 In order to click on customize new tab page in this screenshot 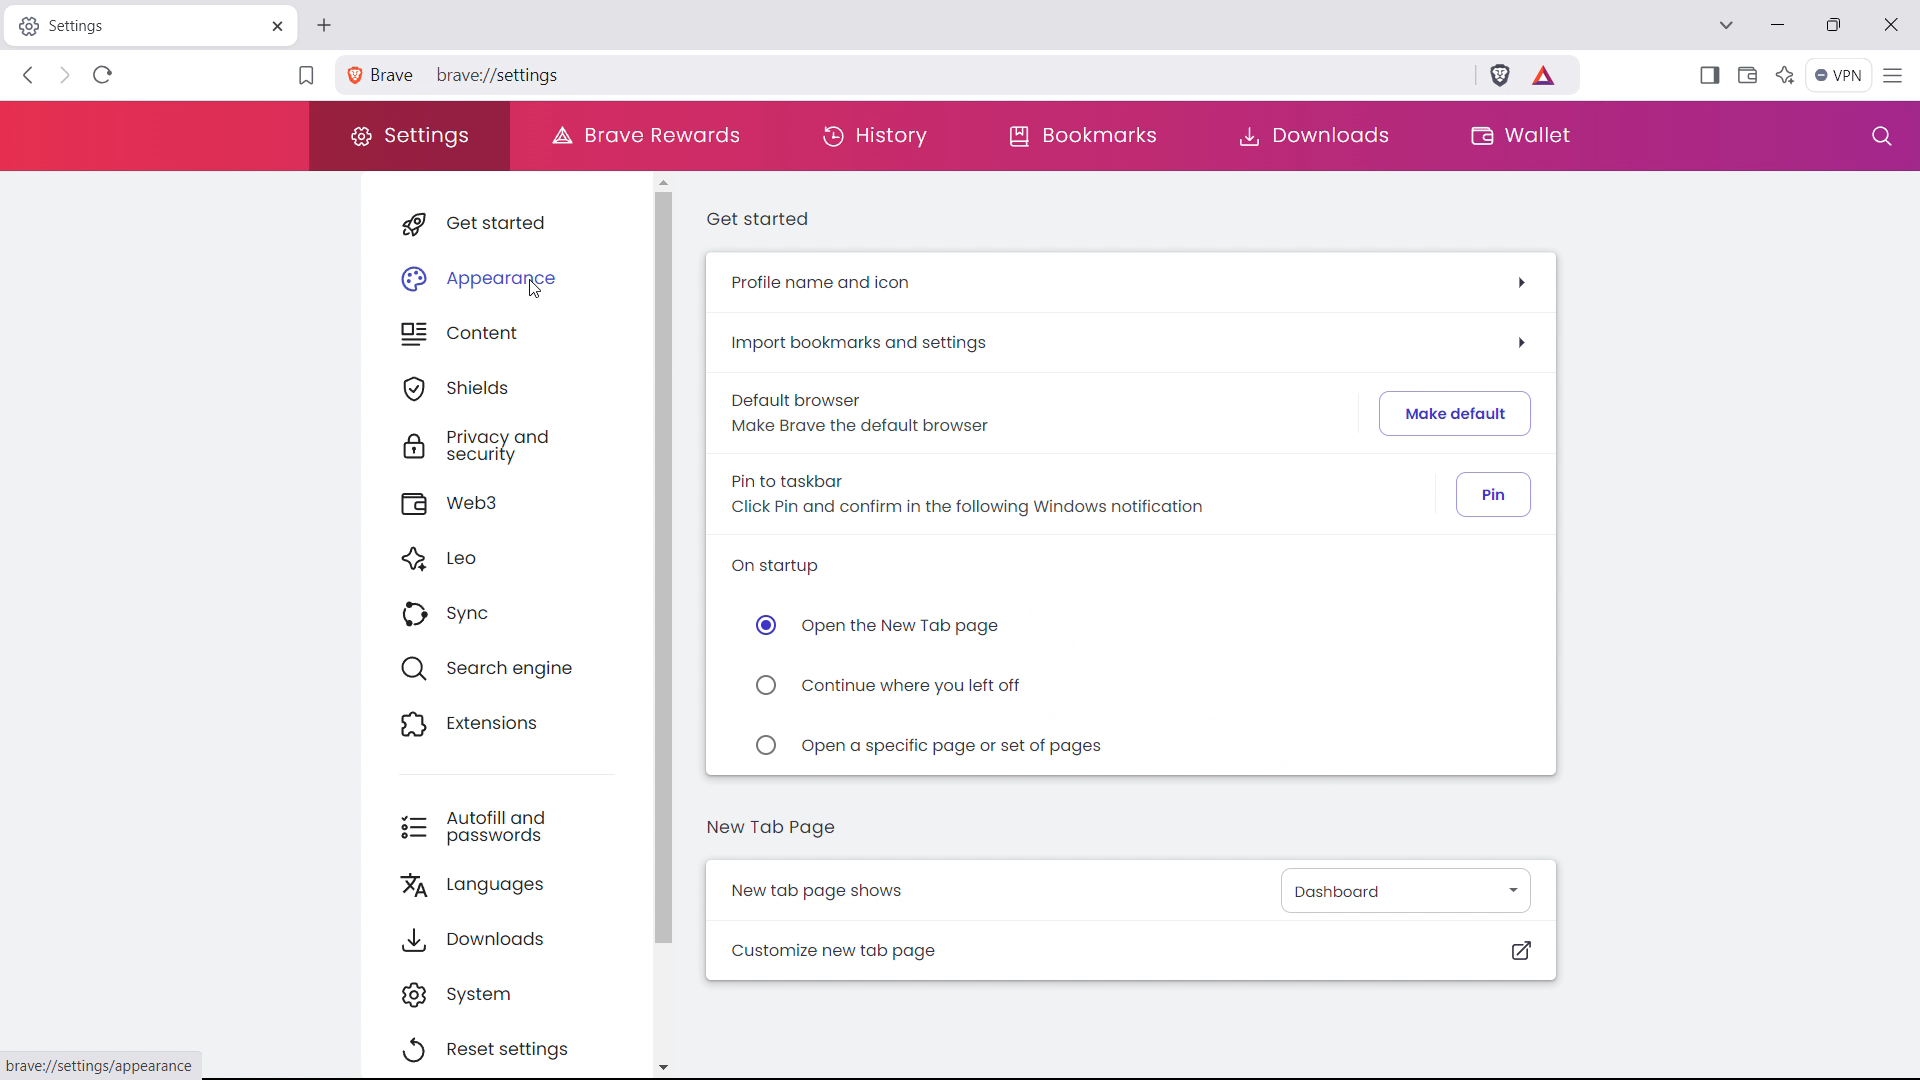, I will do `click(1124, 951)`.